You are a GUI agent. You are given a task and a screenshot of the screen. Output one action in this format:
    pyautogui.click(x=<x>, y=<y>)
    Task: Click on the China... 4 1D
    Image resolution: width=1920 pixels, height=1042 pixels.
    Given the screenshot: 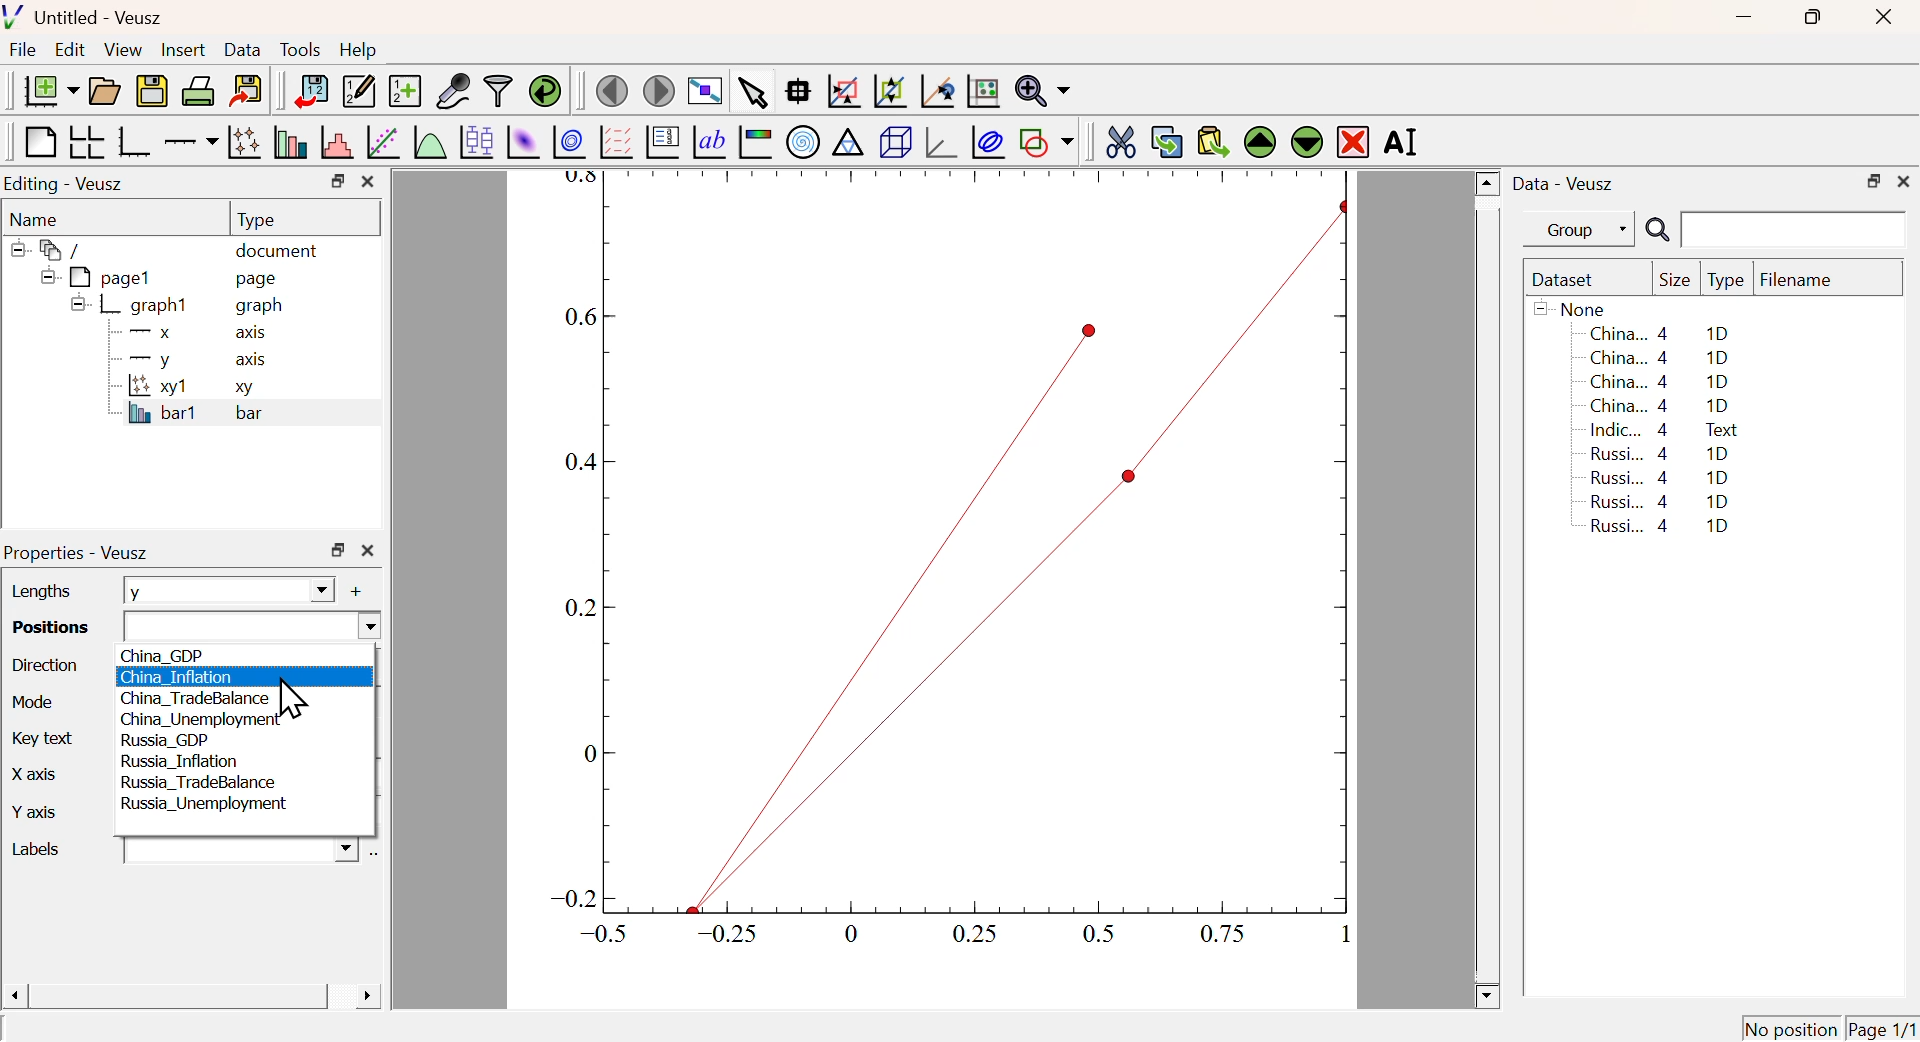 What is the action you would take?
    pyautogui.click(x=1662, y=383)
    